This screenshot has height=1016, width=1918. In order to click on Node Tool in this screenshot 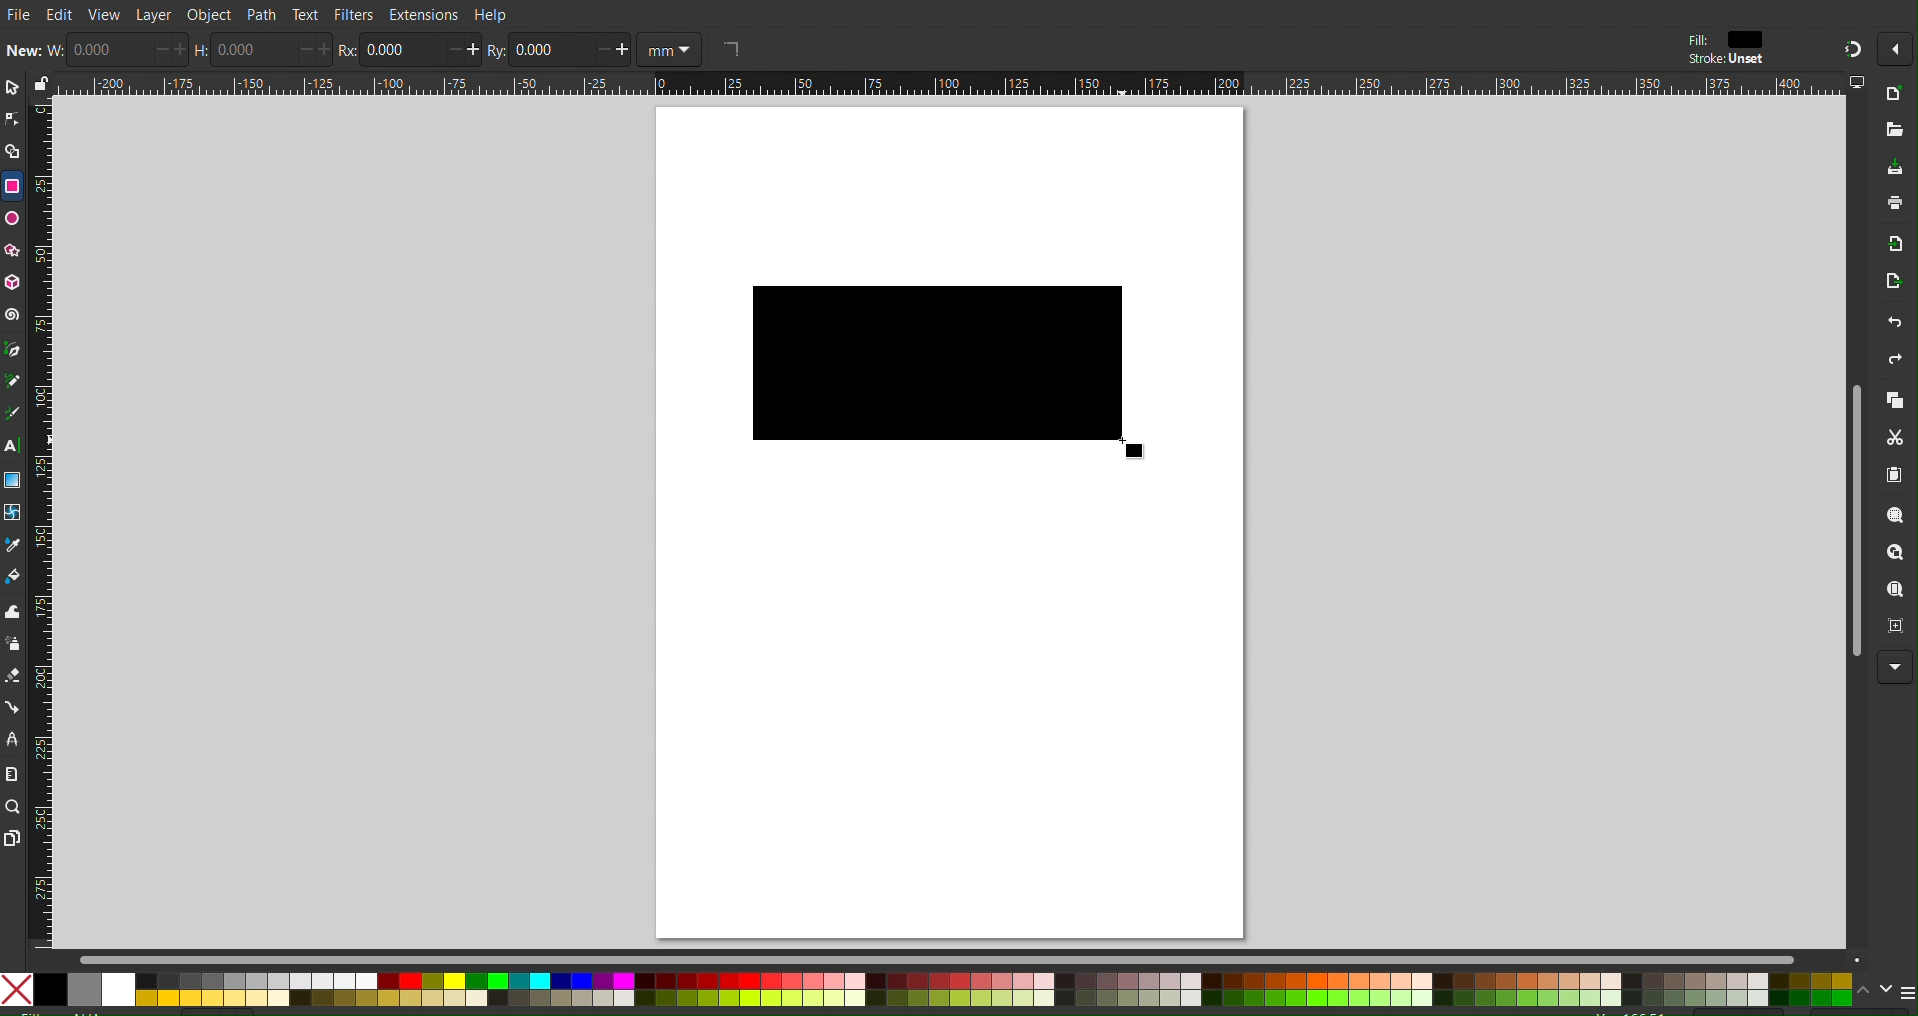, I will do `click(12, 115)`.